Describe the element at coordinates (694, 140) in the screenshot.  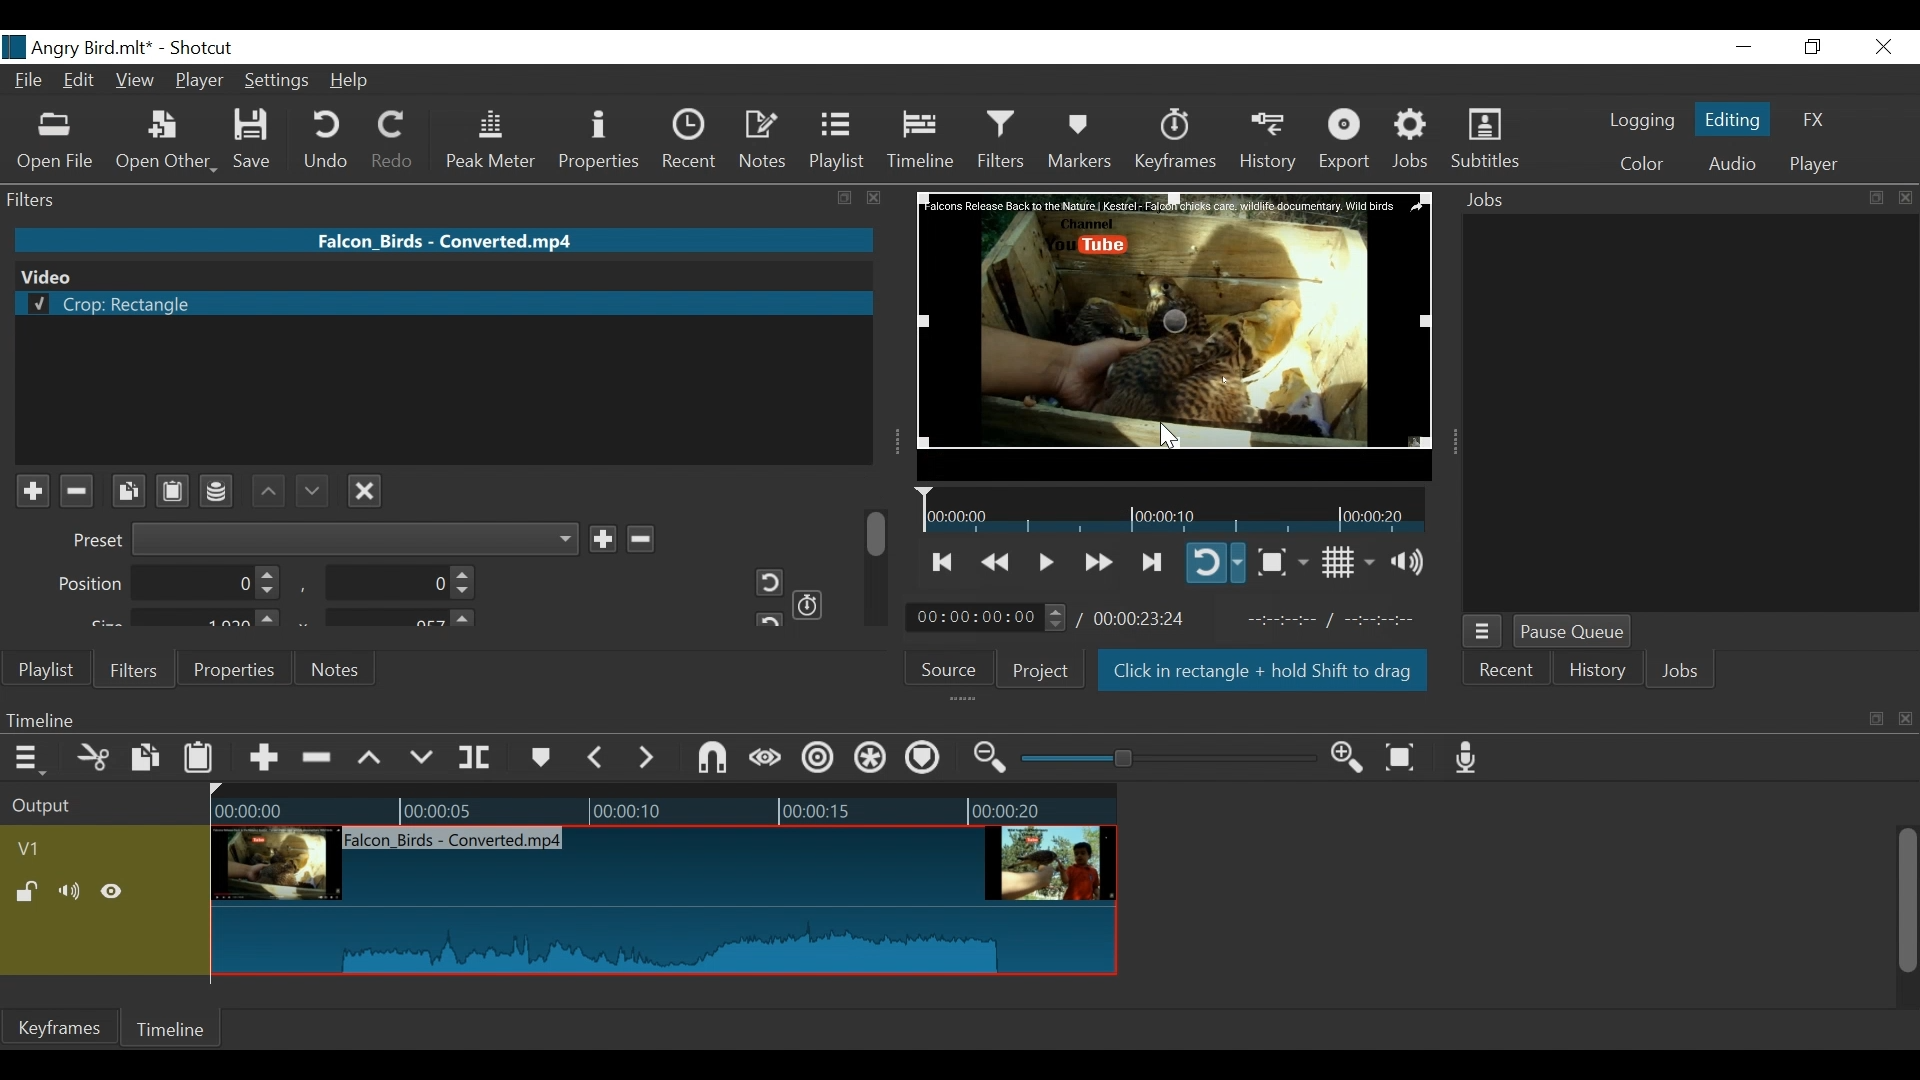
I see `Recent` at that location.